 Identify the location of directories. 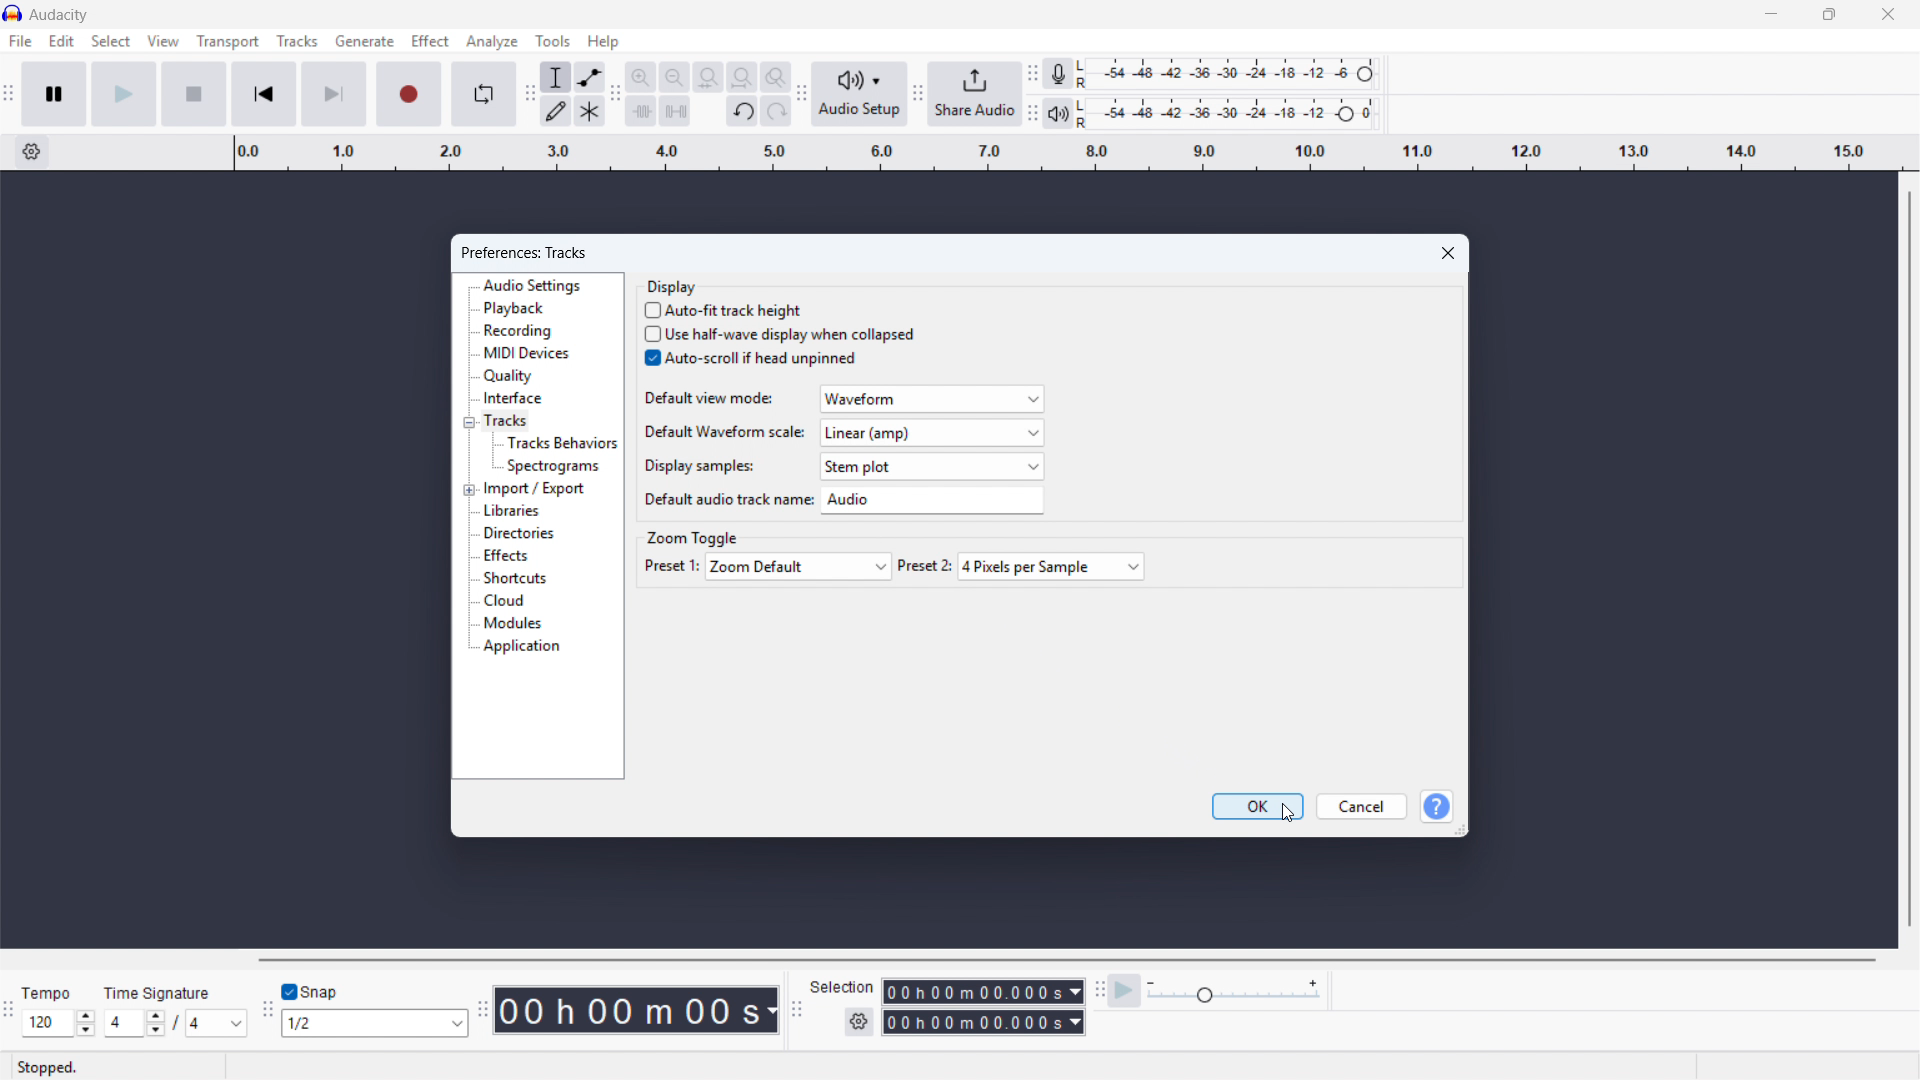
(518, 533).